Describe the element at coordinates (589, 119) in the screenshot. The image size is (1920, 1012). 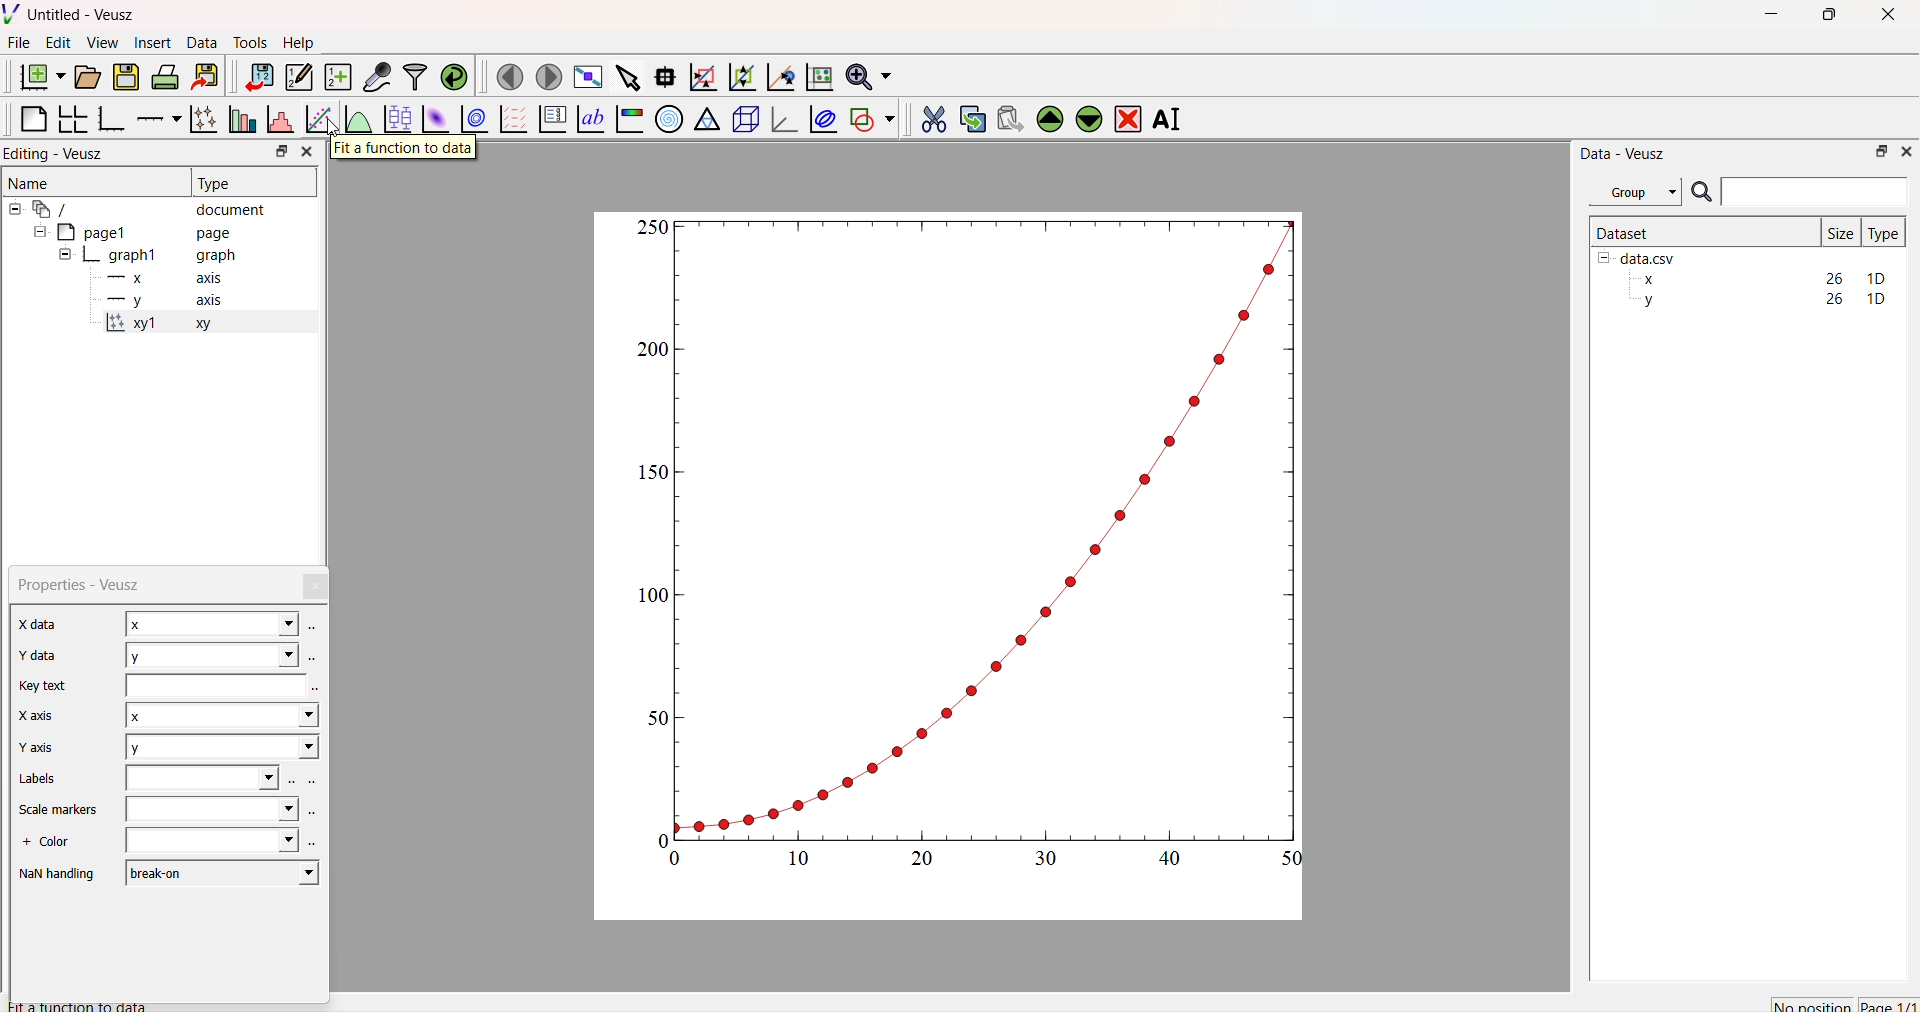
I see `Text label` at that location.